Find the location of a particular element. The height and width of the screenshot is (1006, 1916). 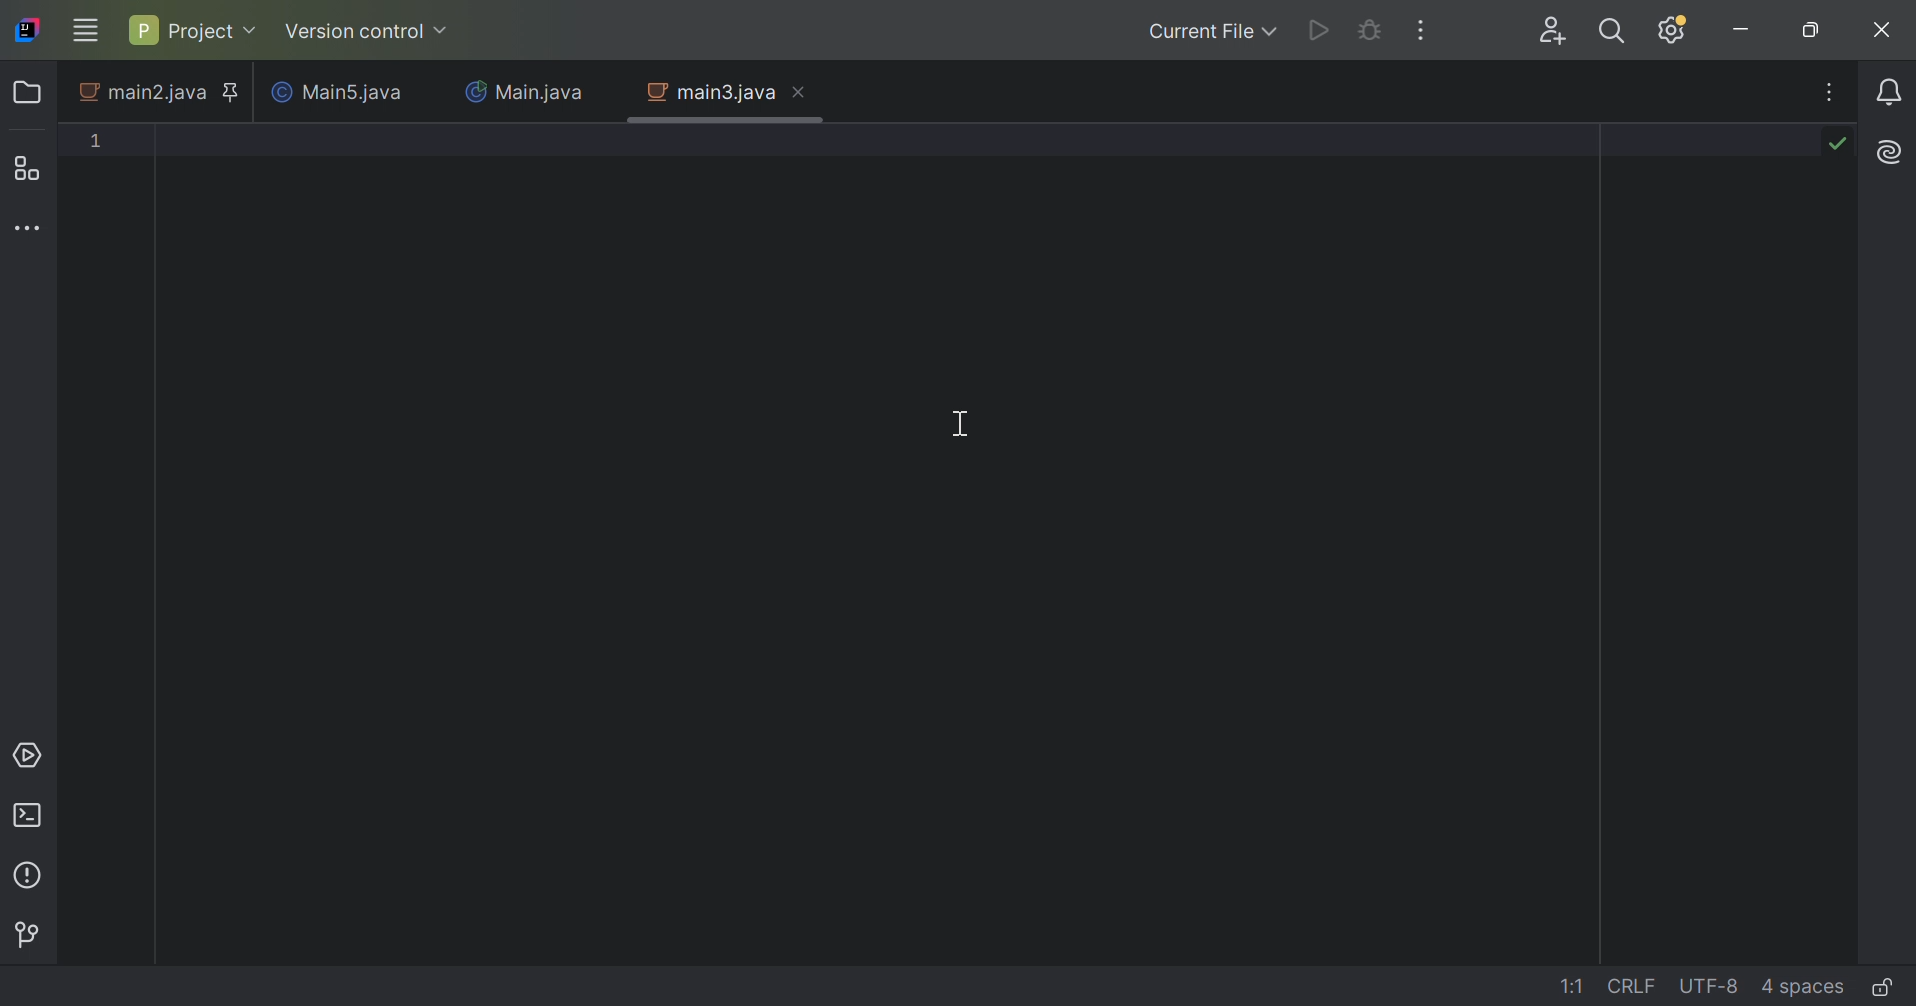

More actions is located at coordinates (1423, 30).